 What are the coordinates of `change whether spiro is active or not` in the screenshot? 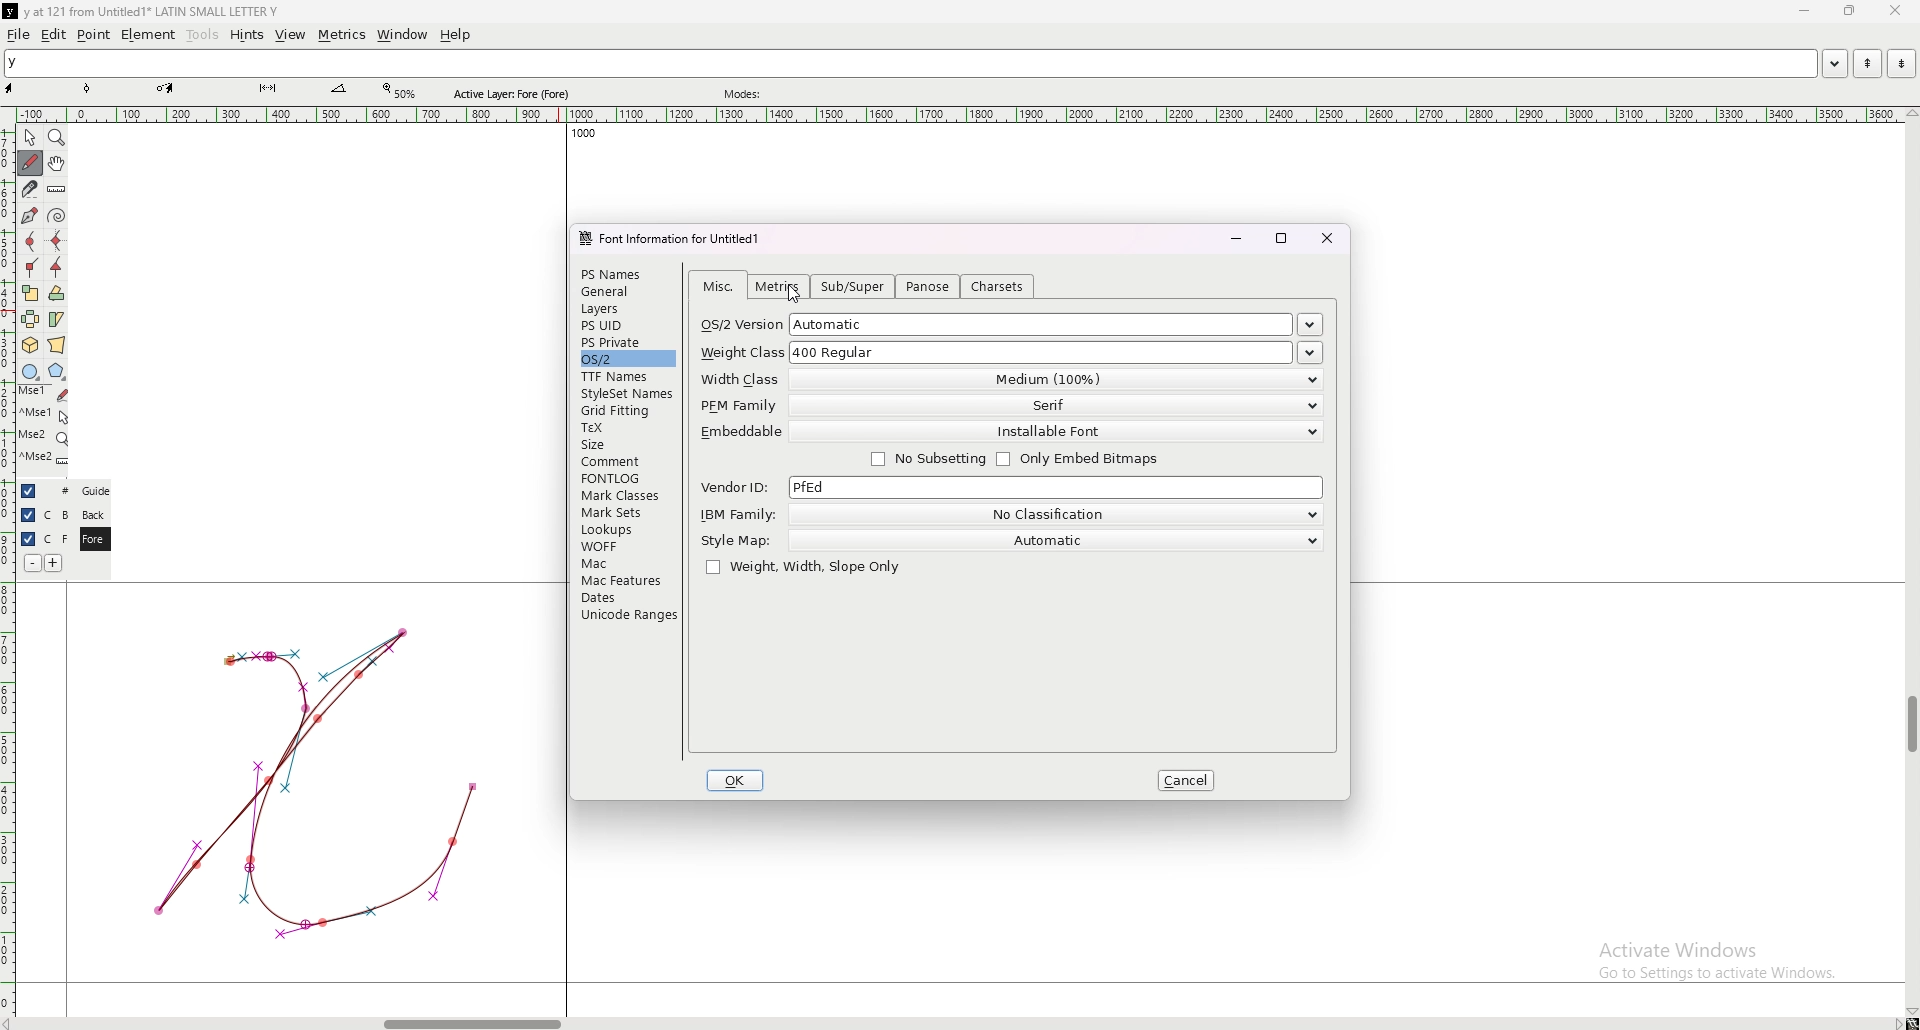 It's located at (57, 215).